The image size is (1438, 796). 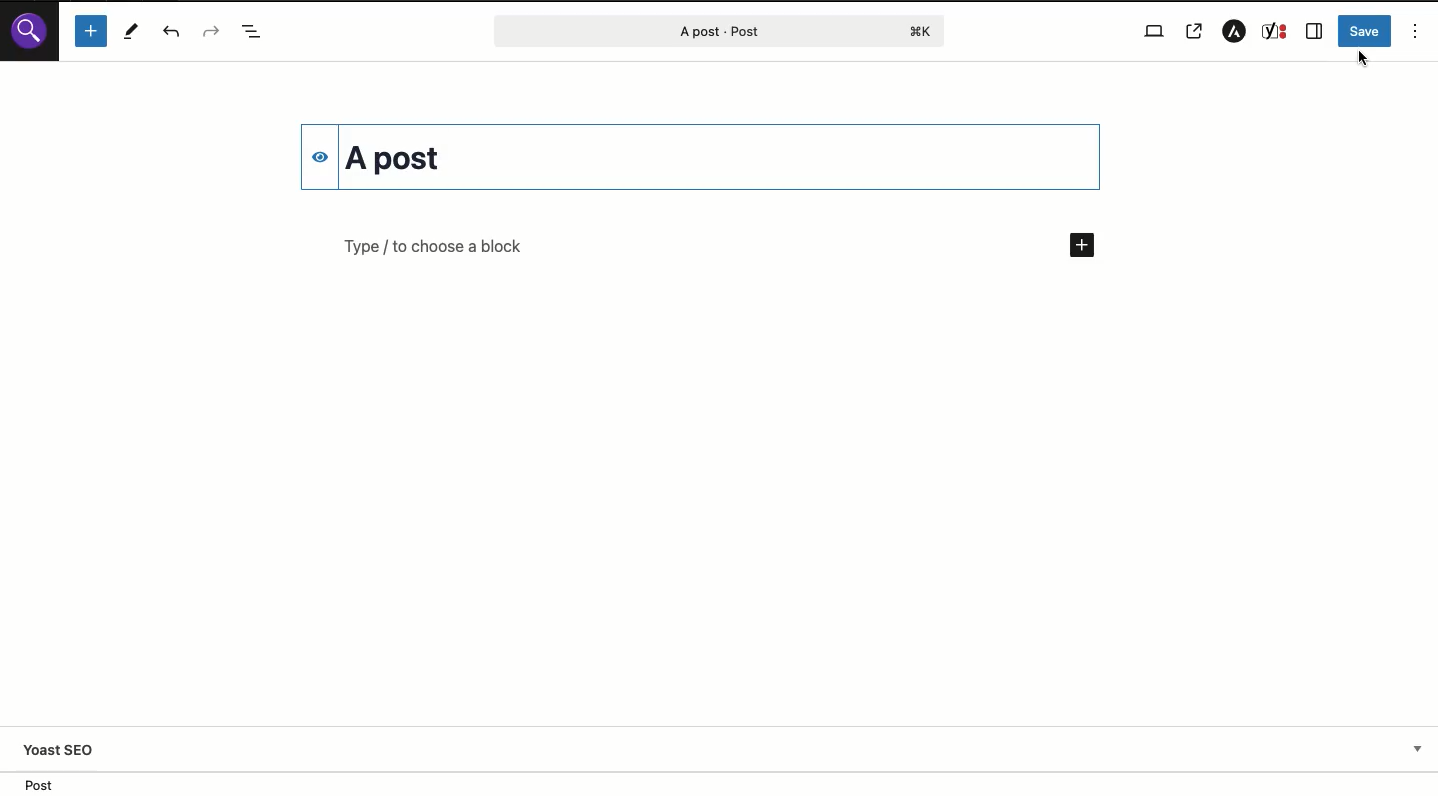 I want to click on Document overview, so click(x=252, y=33).